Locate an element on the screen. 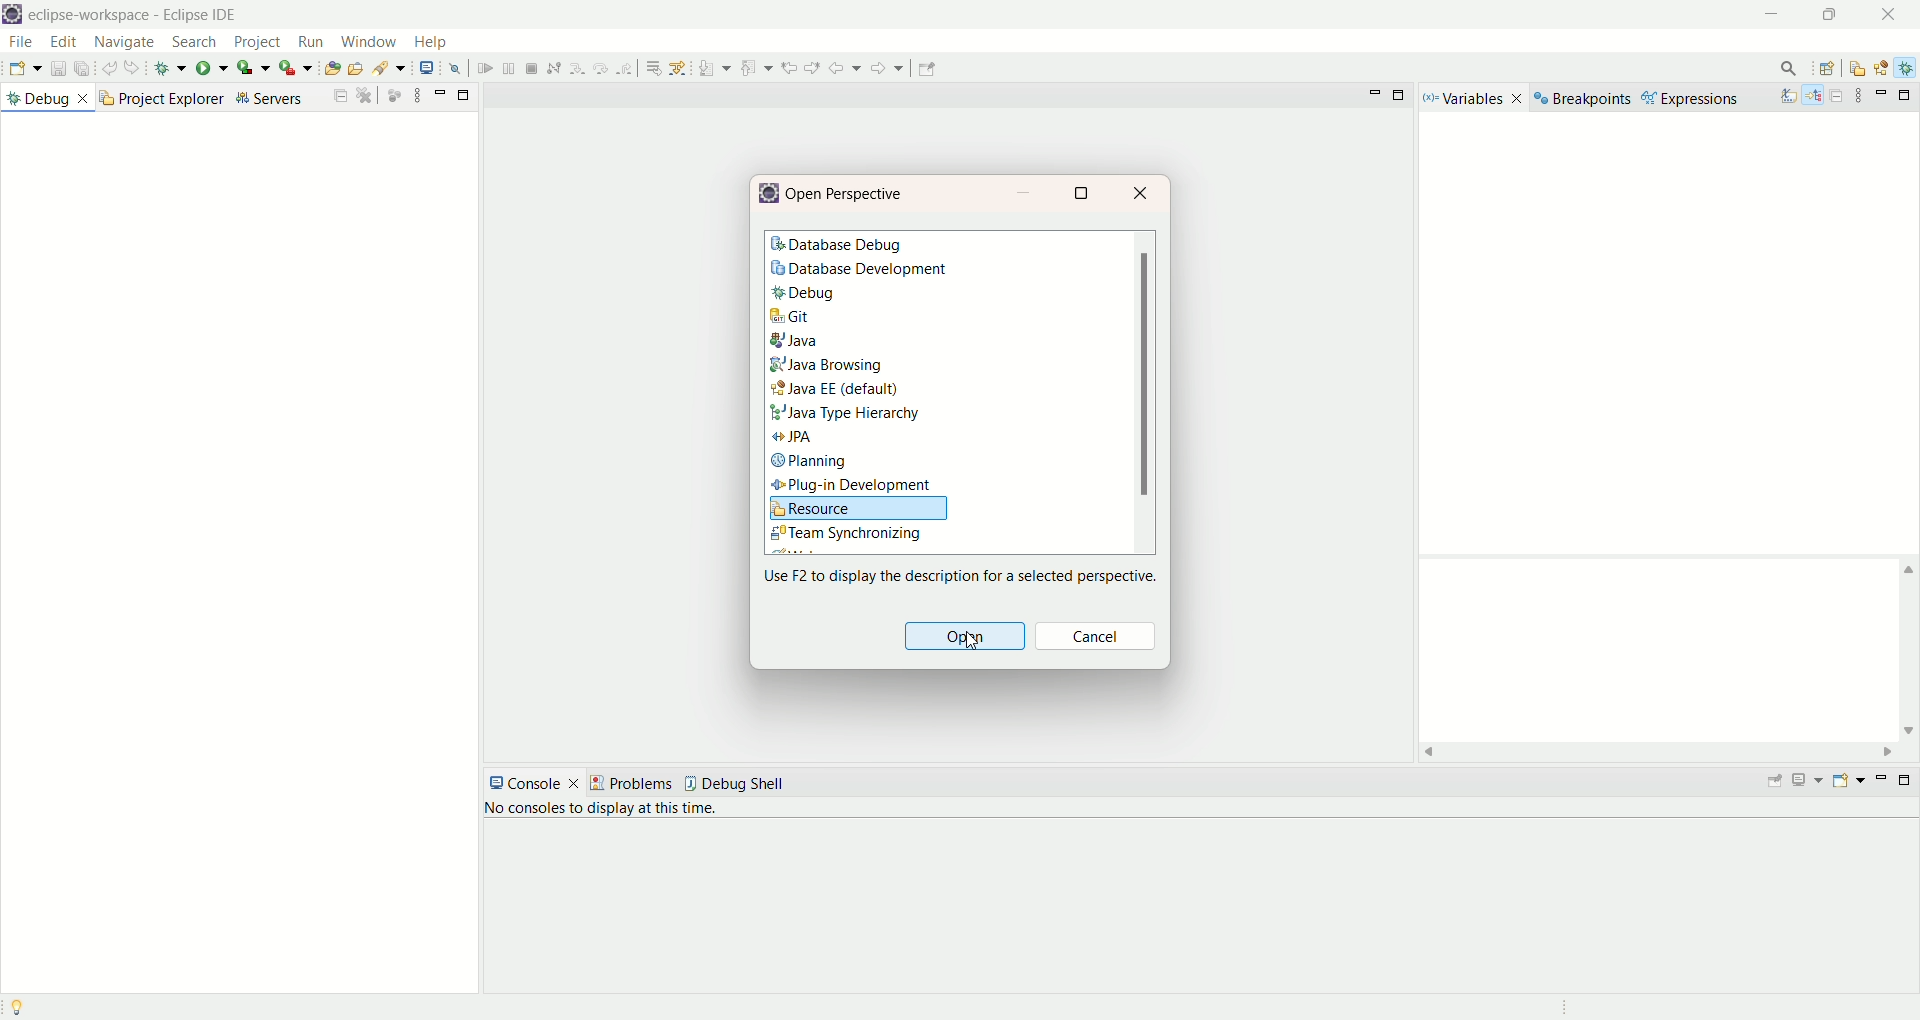 The height and width of the screenshot is (1020, 1920). create a new Java servlet is located at coordinates (383, 69).